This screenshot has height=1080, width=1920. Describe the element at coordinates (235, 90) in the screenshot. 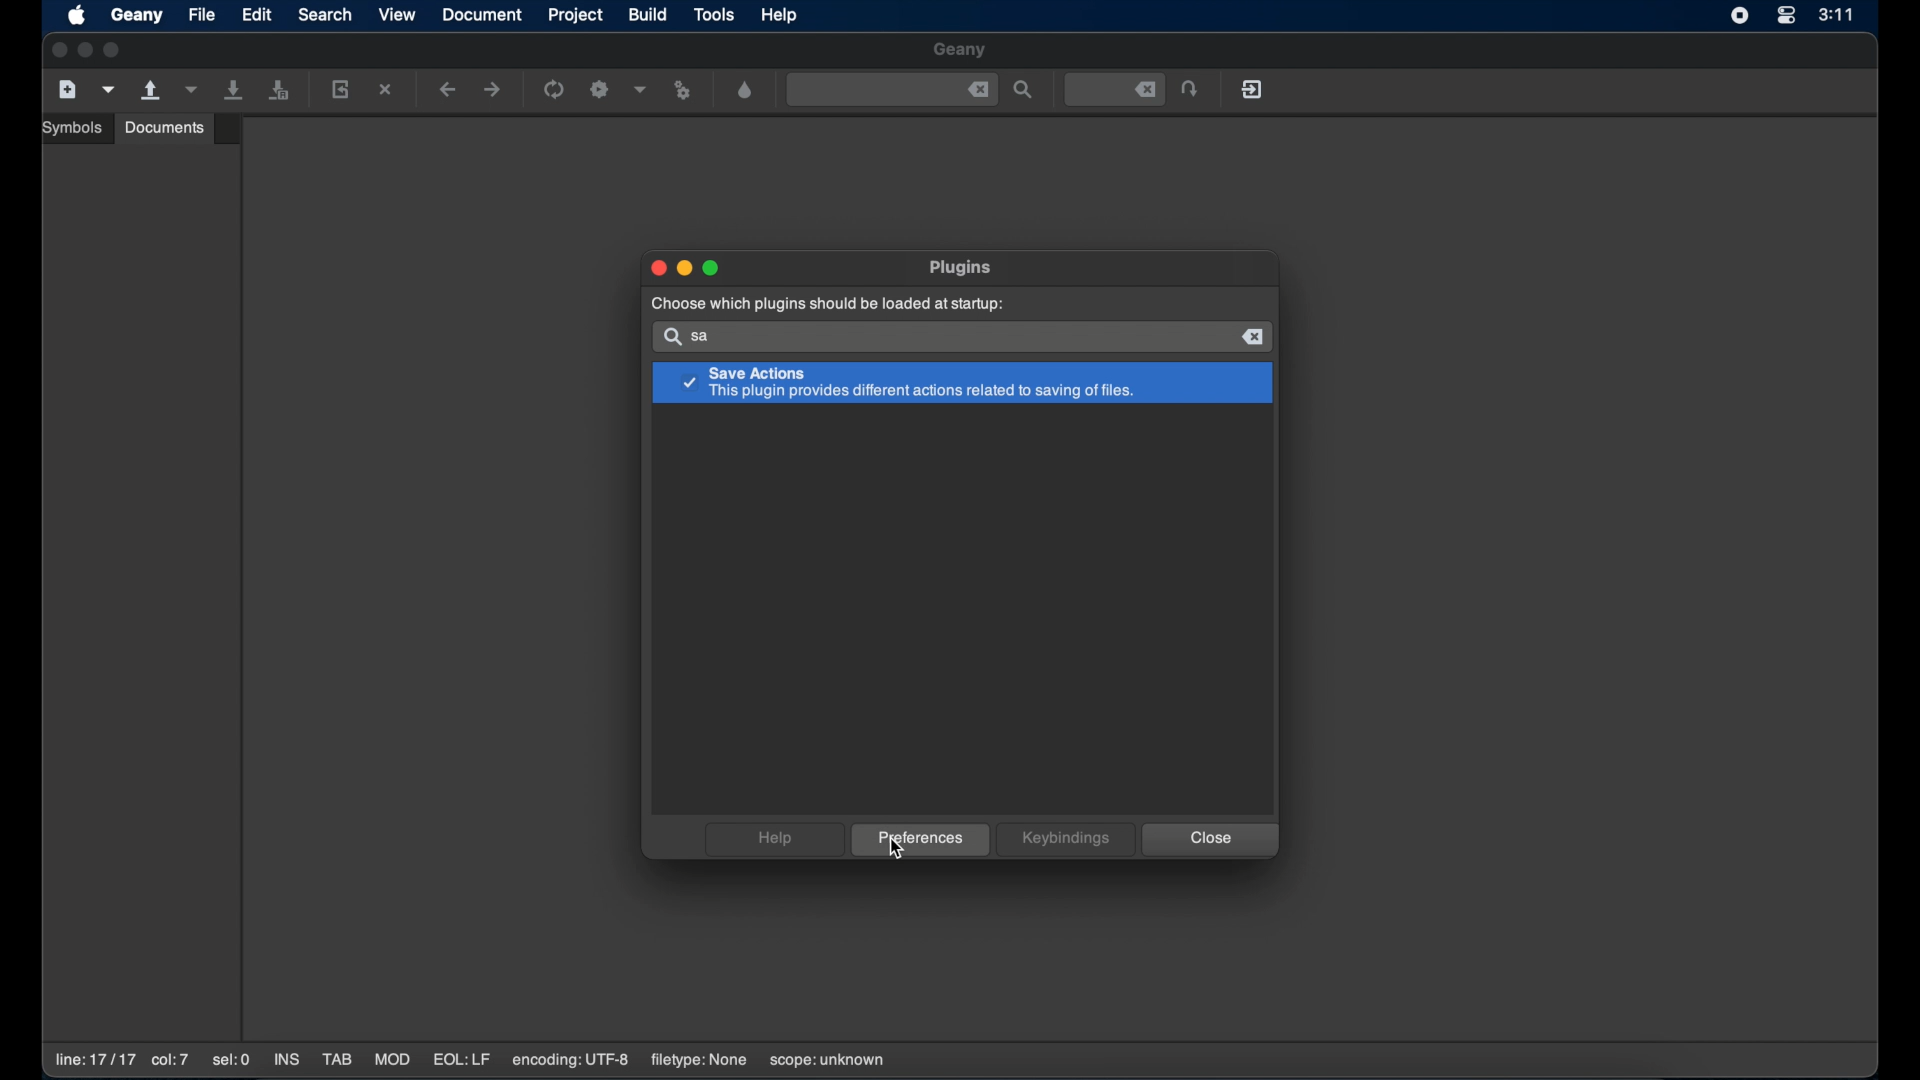

I see `save all current file` at that location.